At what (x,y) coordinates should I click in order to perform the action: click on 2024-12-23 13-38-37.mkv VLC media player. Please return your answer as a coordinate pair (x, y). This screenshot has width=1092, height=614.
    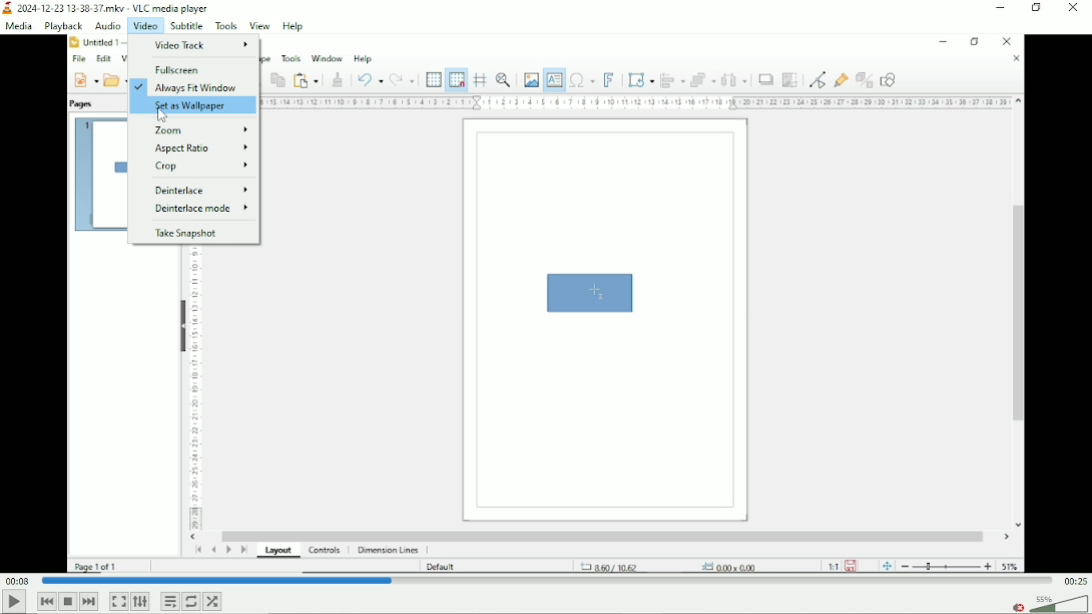
    Looking at the image, I should click on (112, 7).